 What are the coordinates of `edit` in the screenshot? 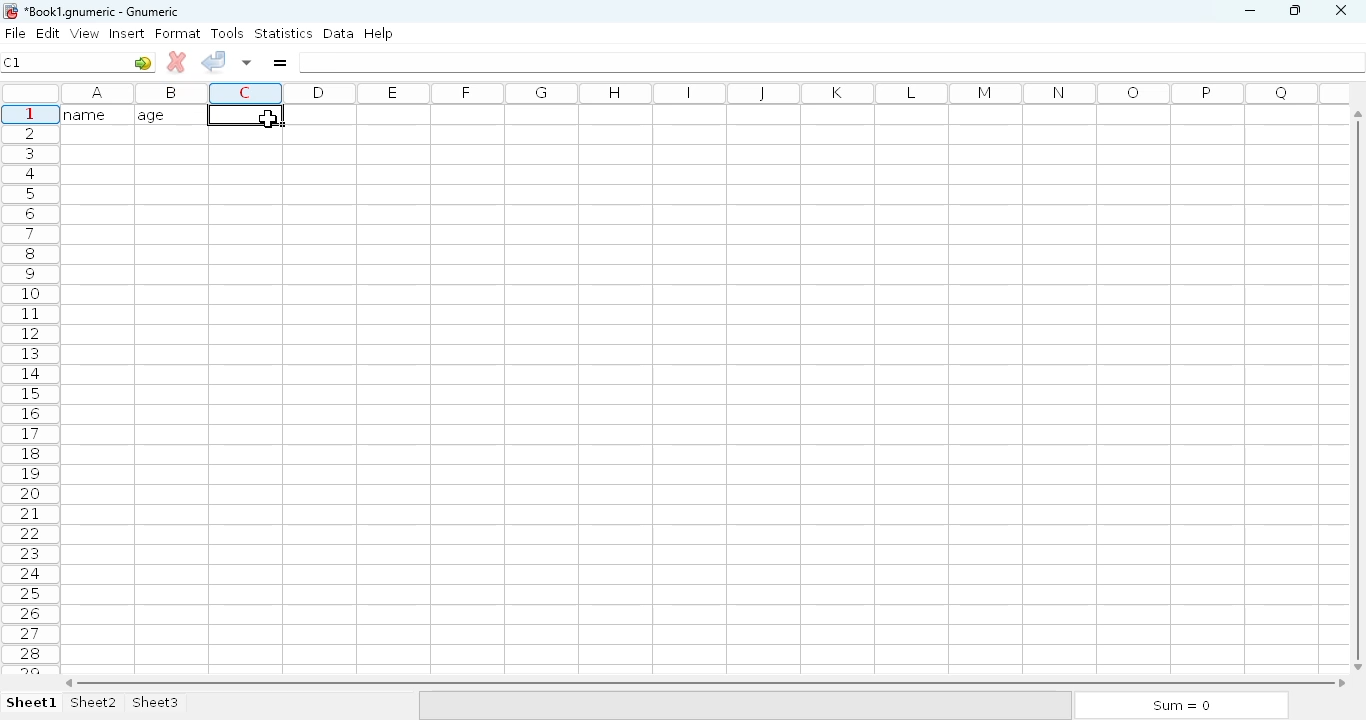 It's located at (49, 33).